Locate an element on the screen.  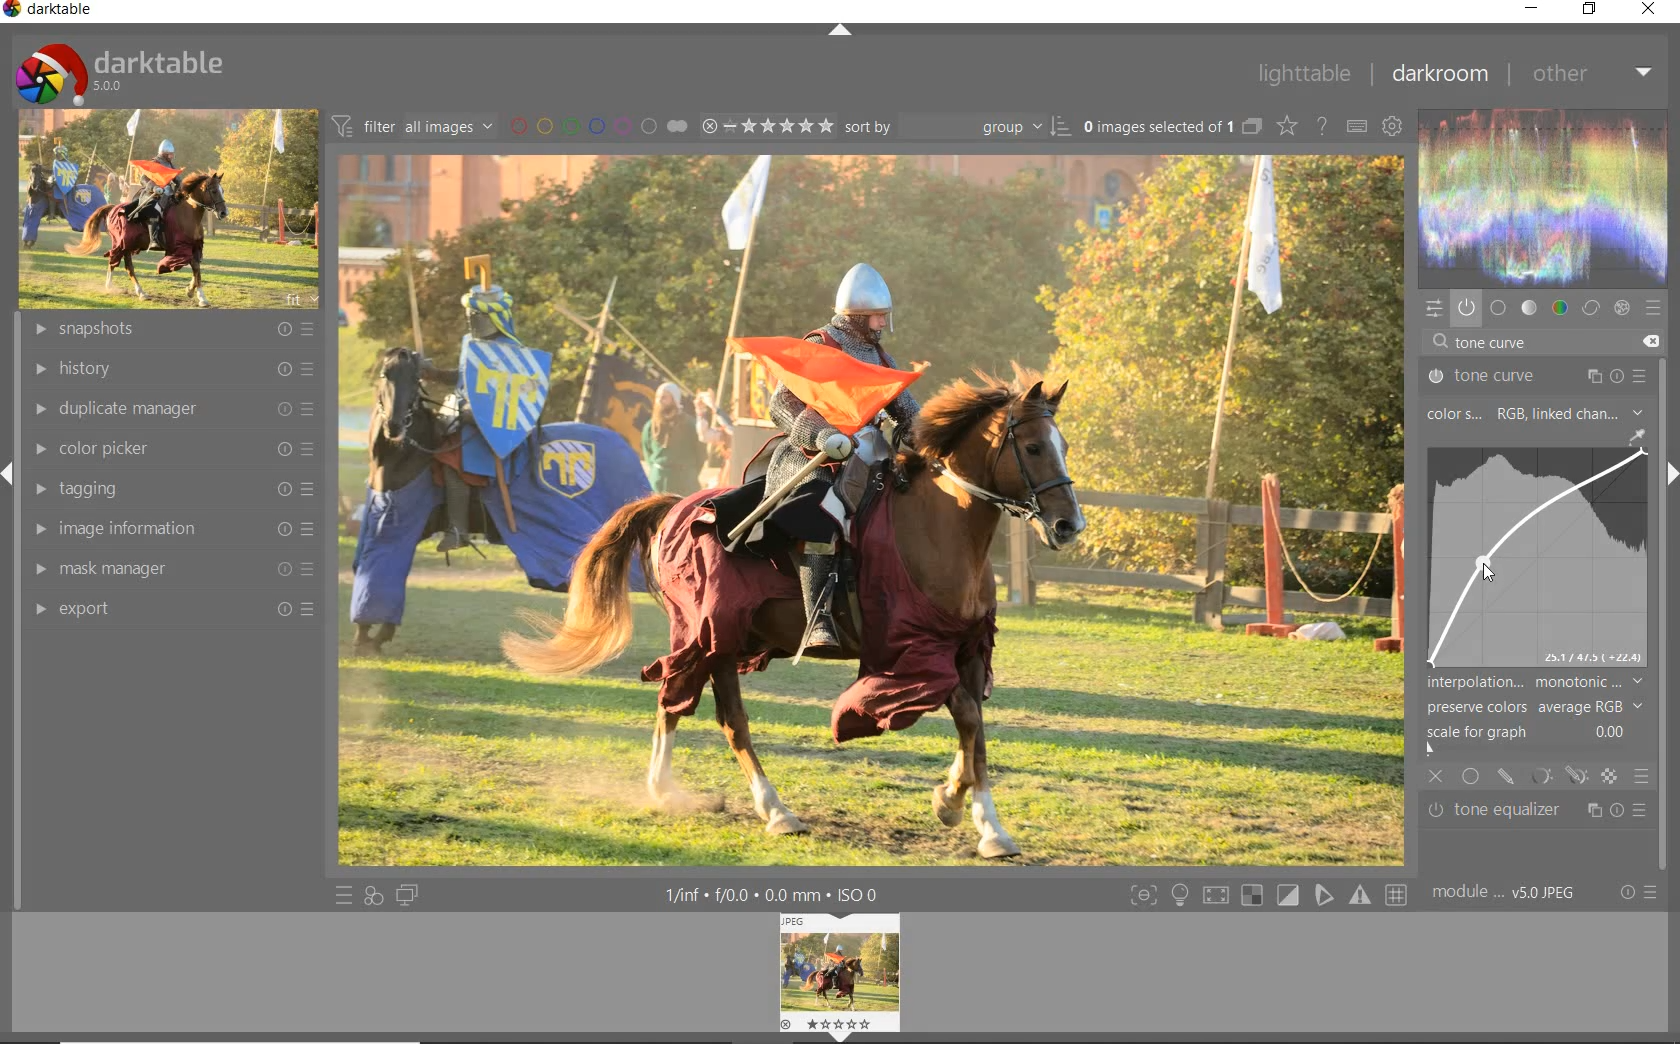
tone is located at coordinates (1530, 308).